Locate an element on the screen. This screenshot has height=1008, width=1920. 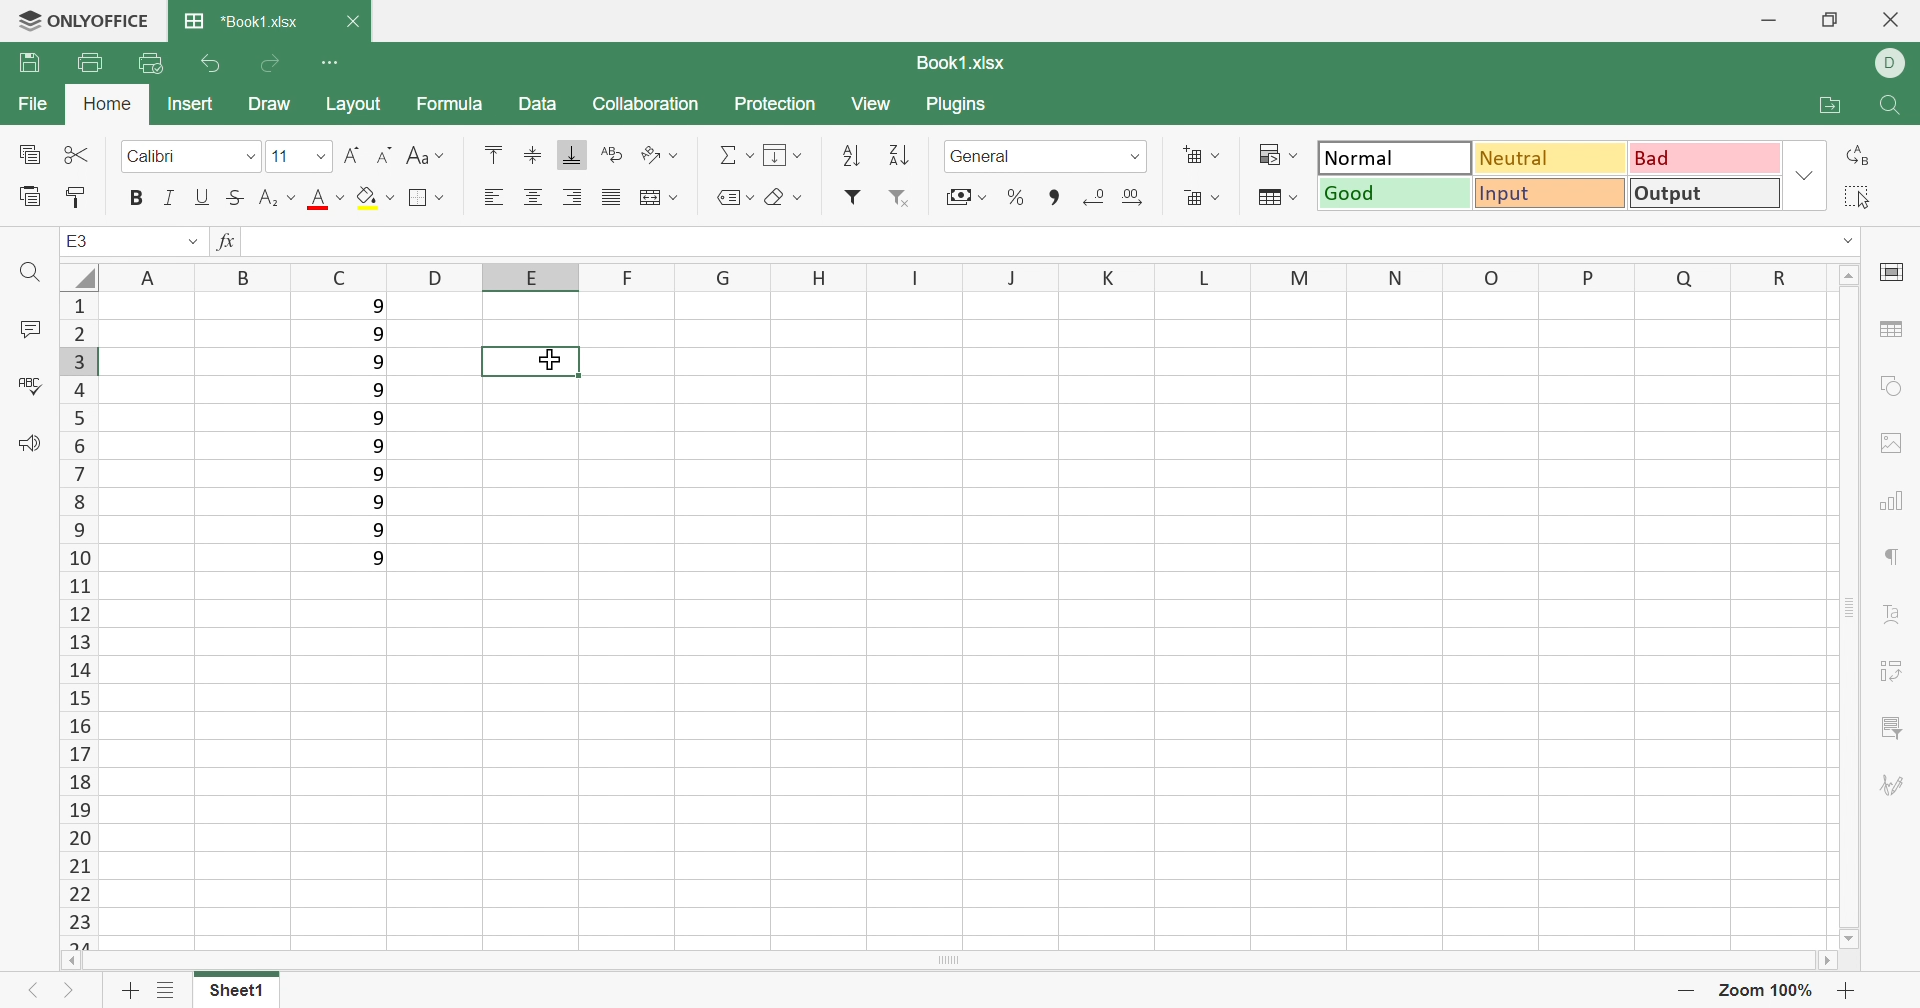
9 is located at coordinates (376, 476).